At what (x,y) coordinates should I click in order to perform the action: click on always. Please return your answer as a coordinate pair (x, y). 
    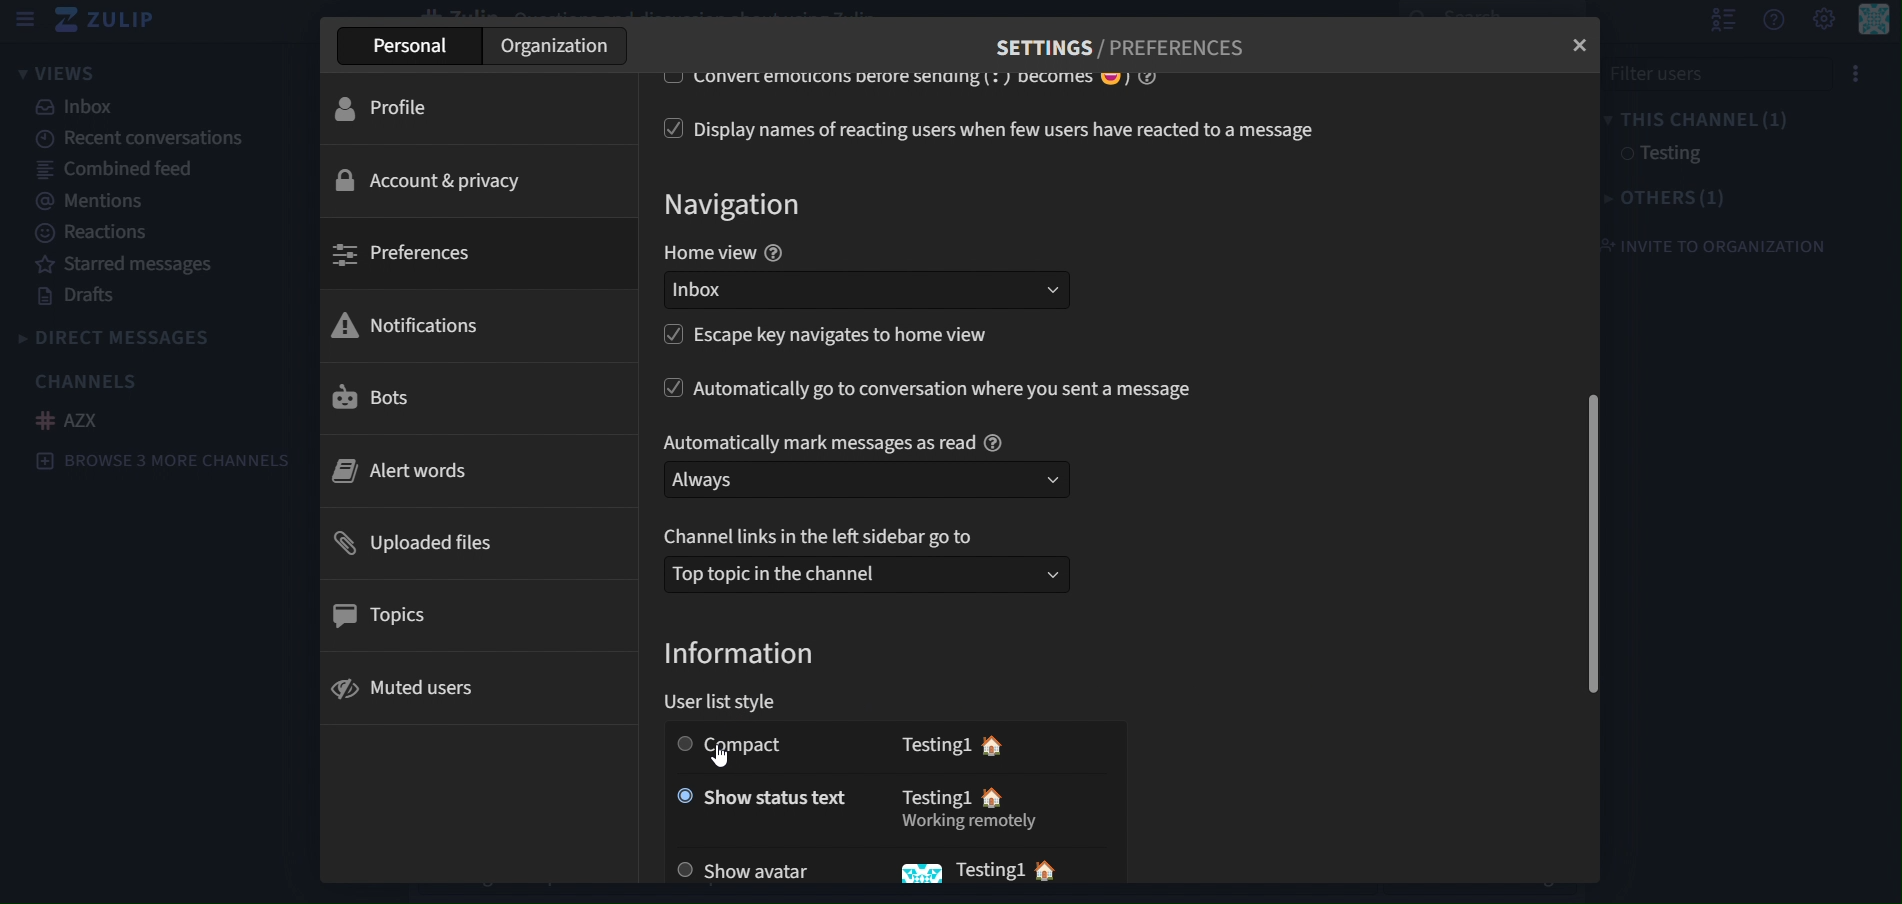
    Looking at the image, I should click on (867, 480).